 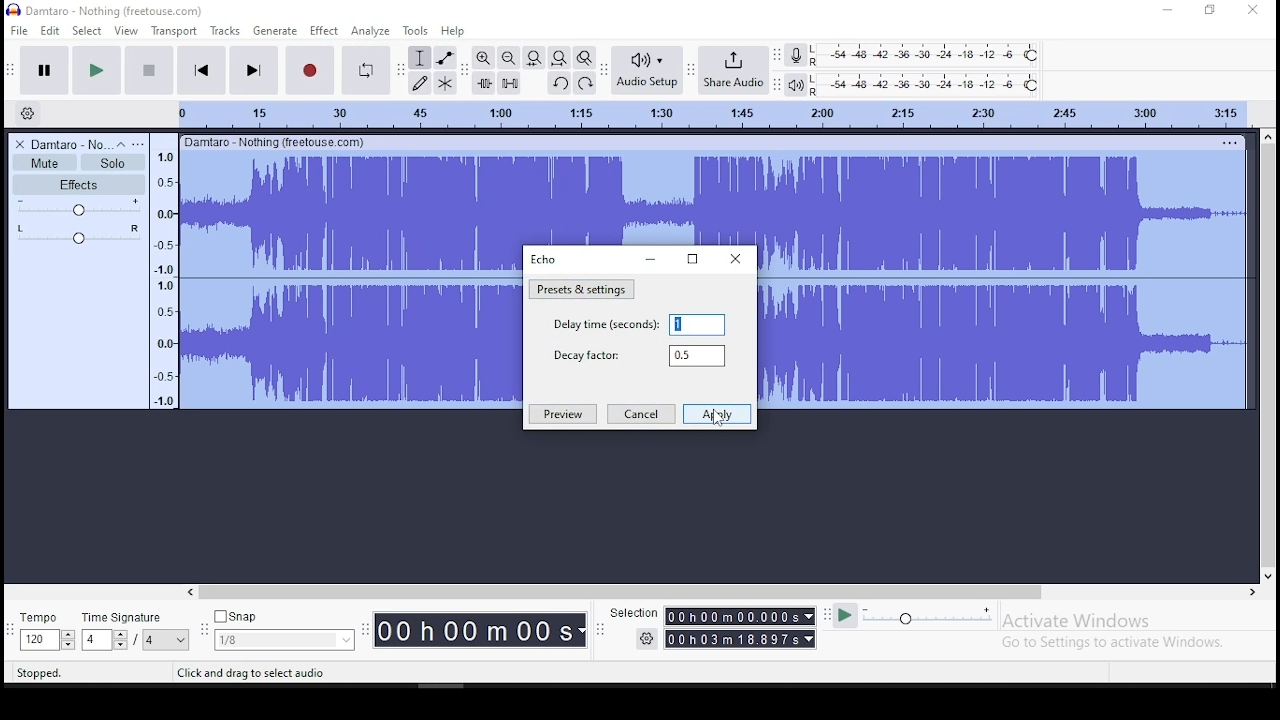 I want to click on , so click(x=363, y=632).